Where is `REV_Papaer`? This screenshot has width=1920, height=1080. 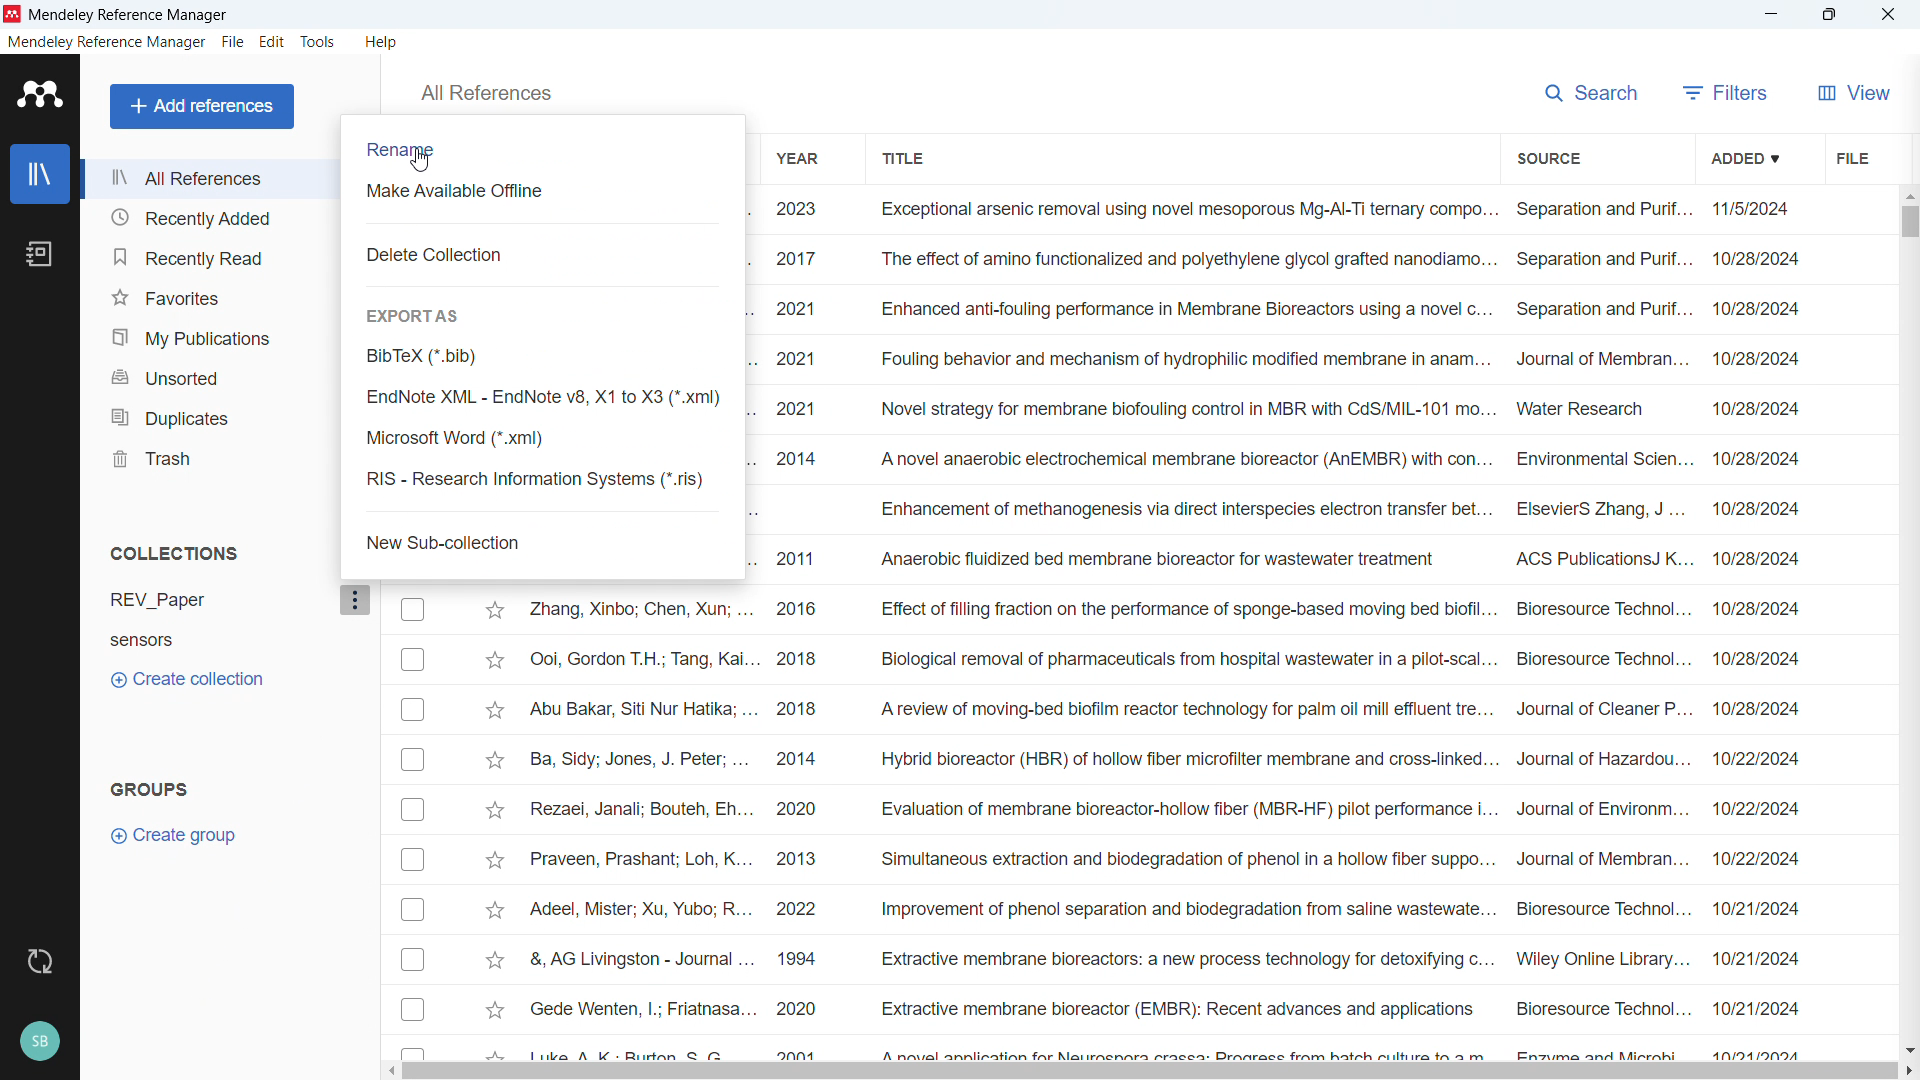
REV_Papaer is located at coordinates (210, 601).